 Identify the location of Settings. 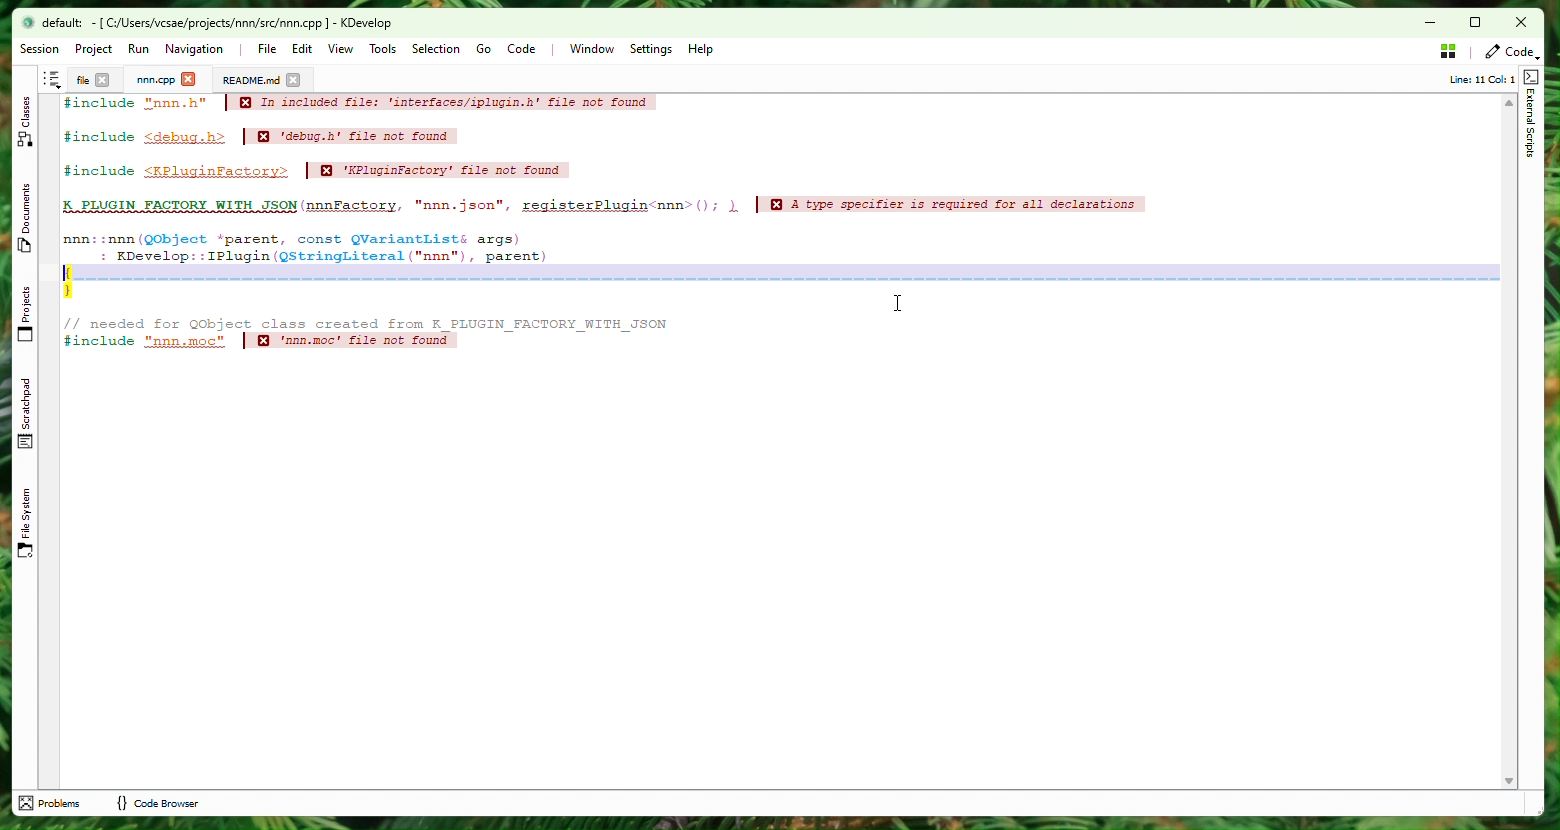
(652, 50).